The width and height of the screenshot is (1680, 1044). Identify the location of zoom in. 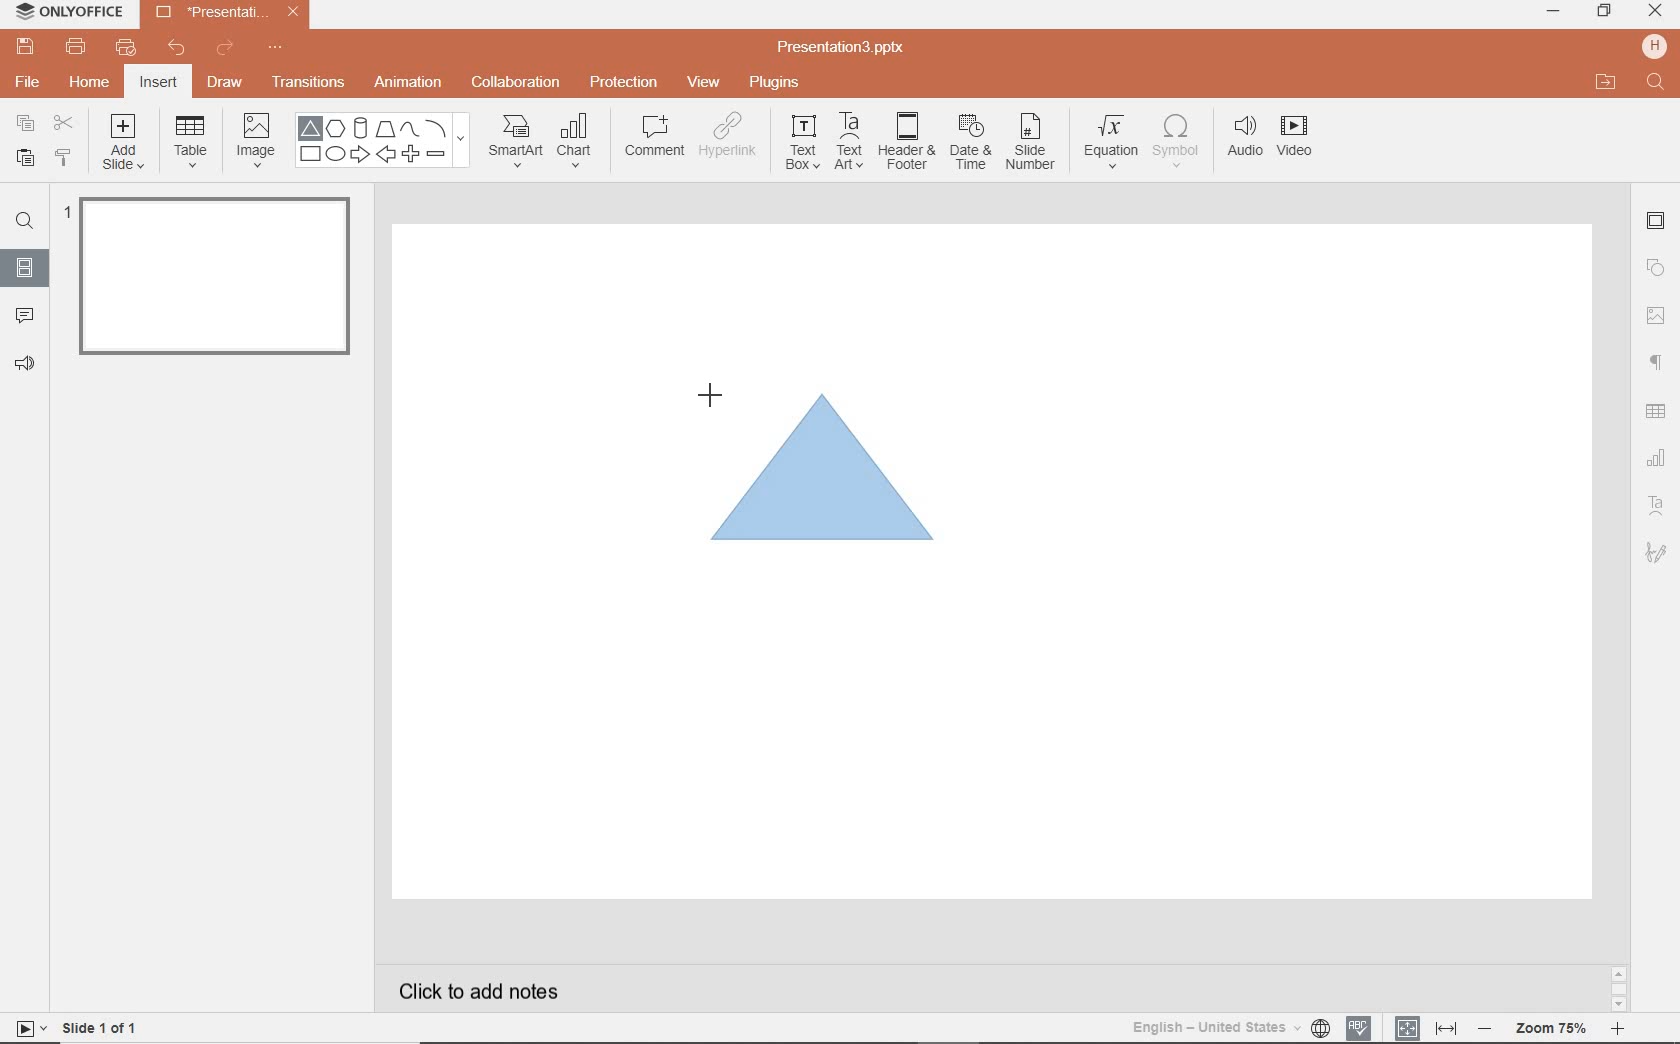
(1617, 1031).